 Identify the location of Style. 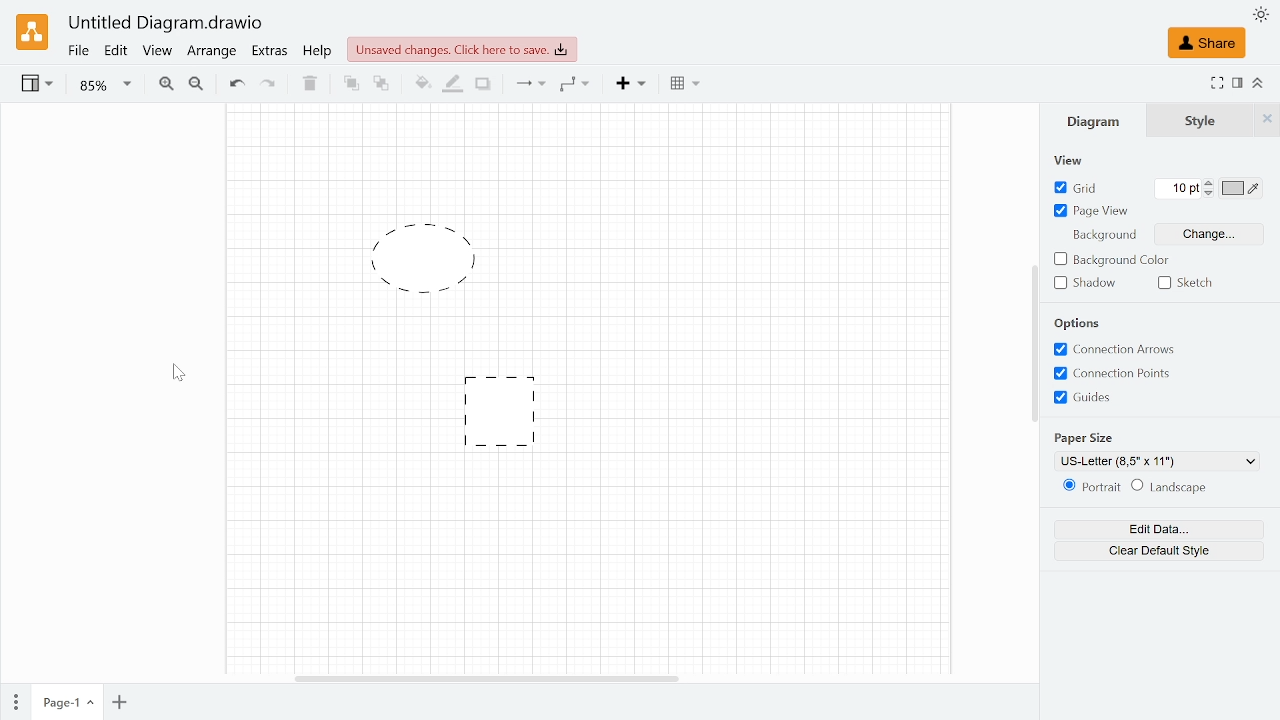
(1267, 120).